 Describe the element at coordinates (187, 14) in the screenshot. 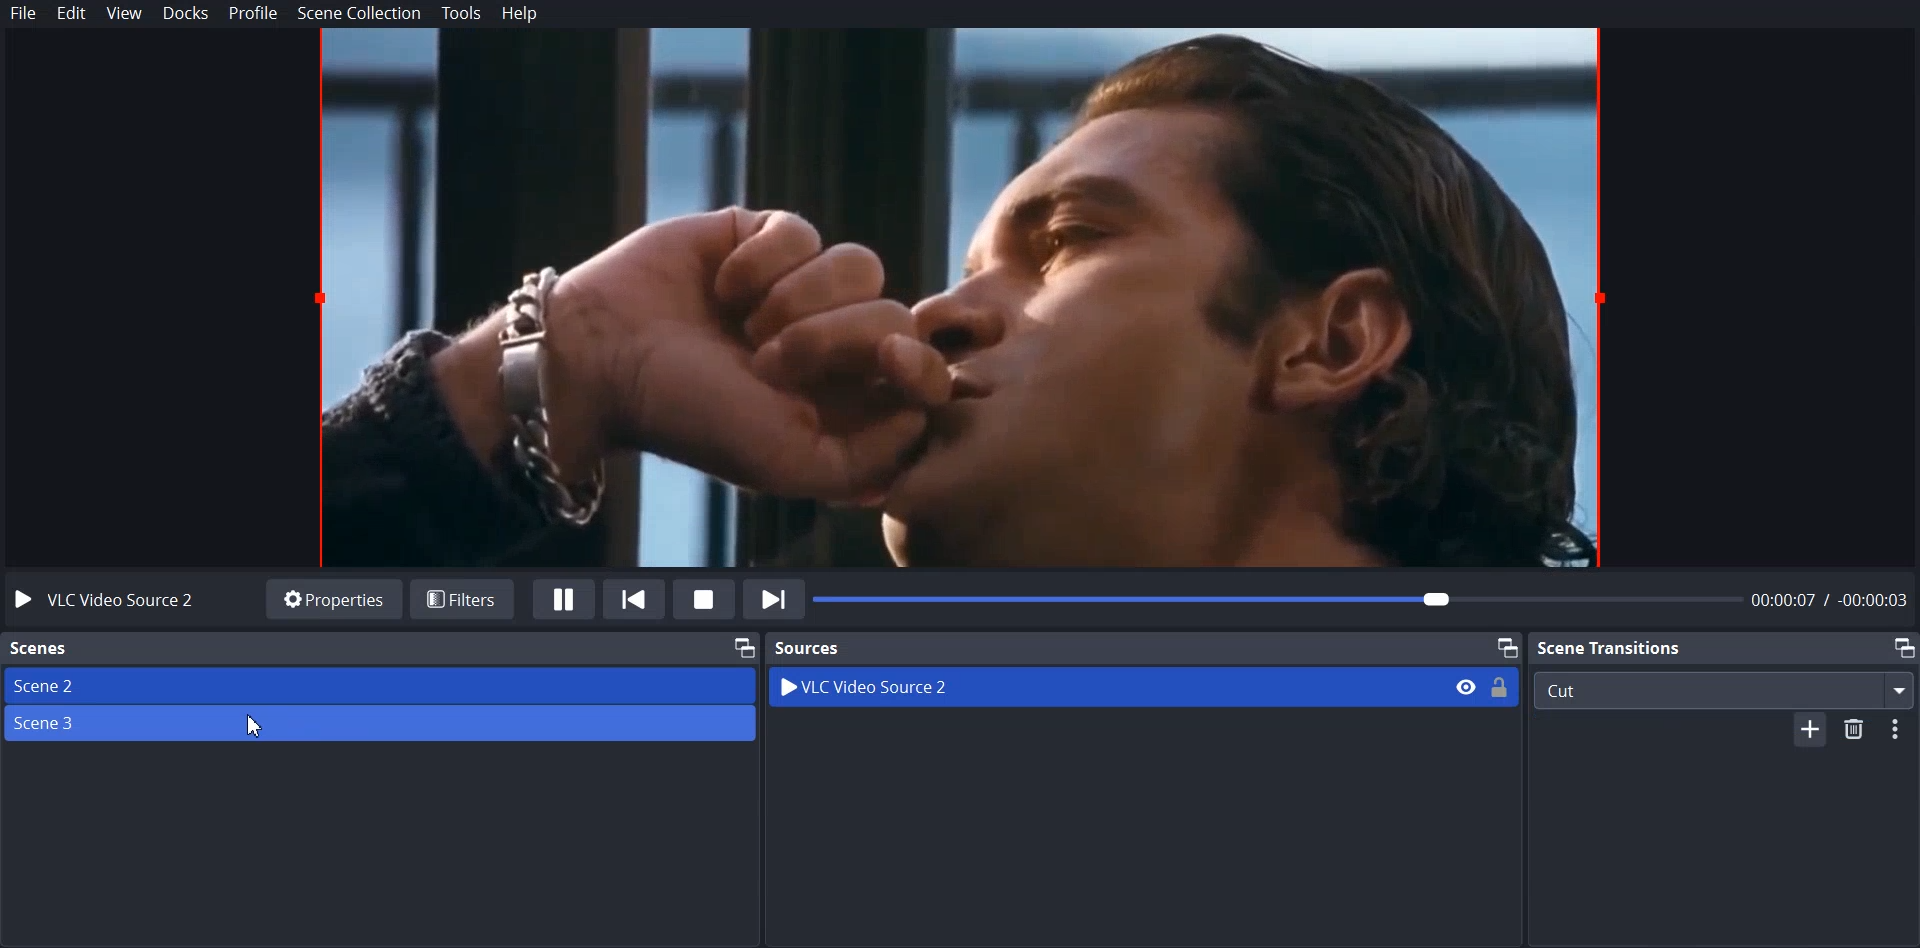

I see `Docks` at that location.